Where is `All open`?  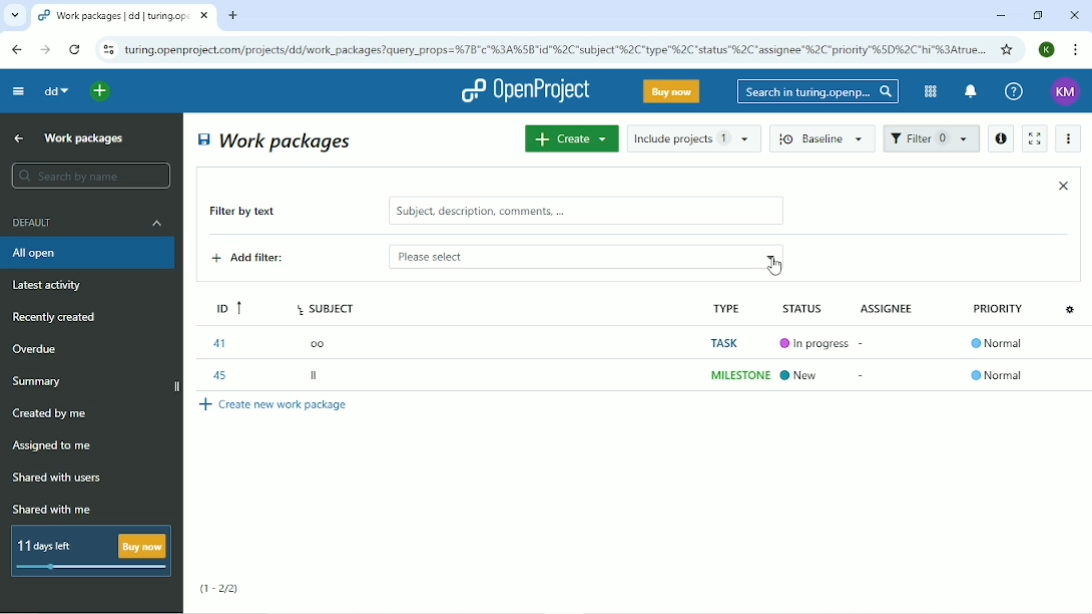 All open is located at coordinates (90, 253).